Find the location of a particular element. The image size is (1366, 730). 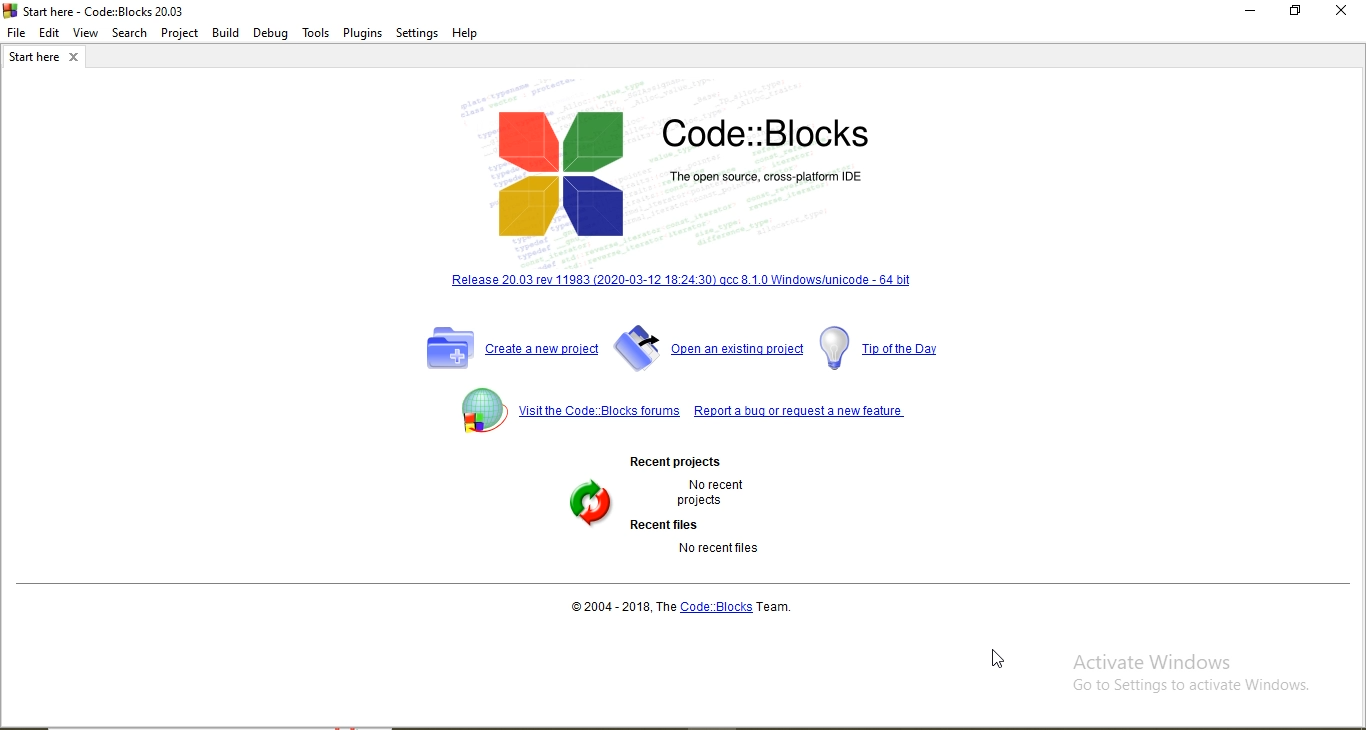

cursor  is located at coordinates (996, 657).